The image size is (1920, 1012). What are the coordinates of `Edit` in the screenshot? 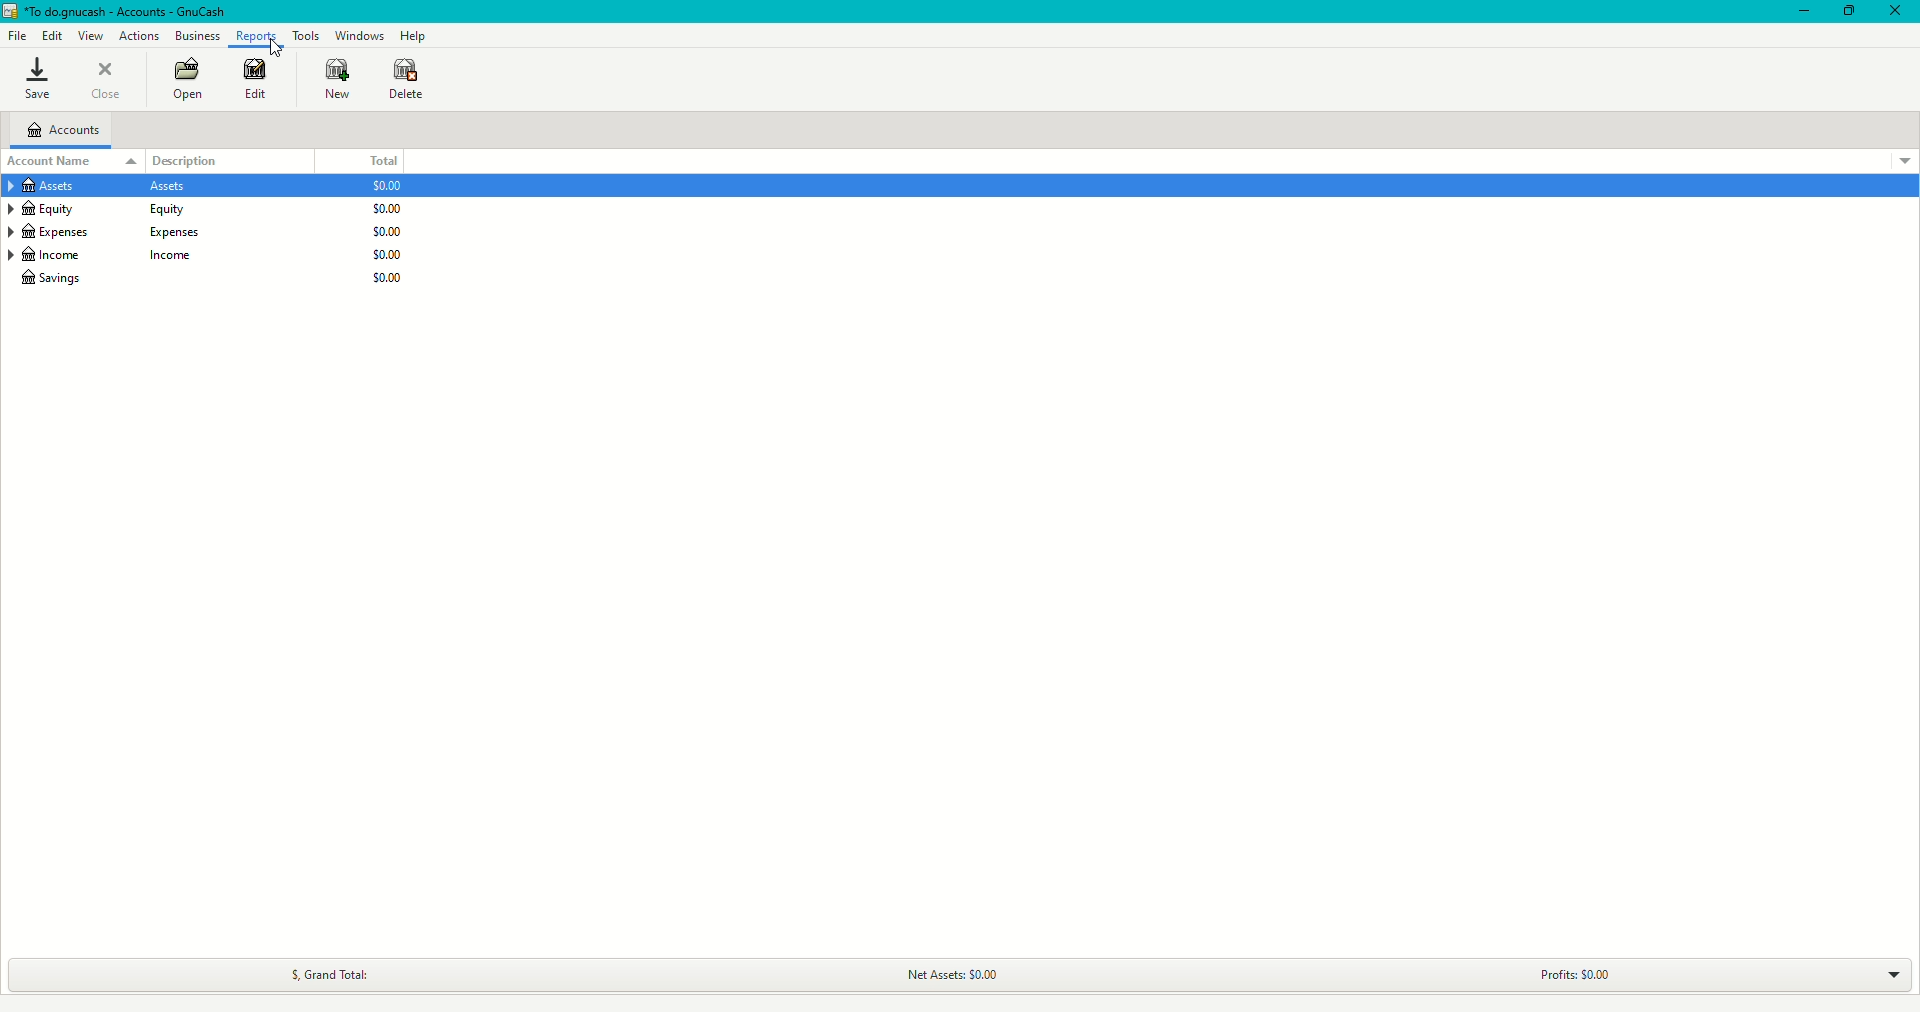 It's located at (54, 34).